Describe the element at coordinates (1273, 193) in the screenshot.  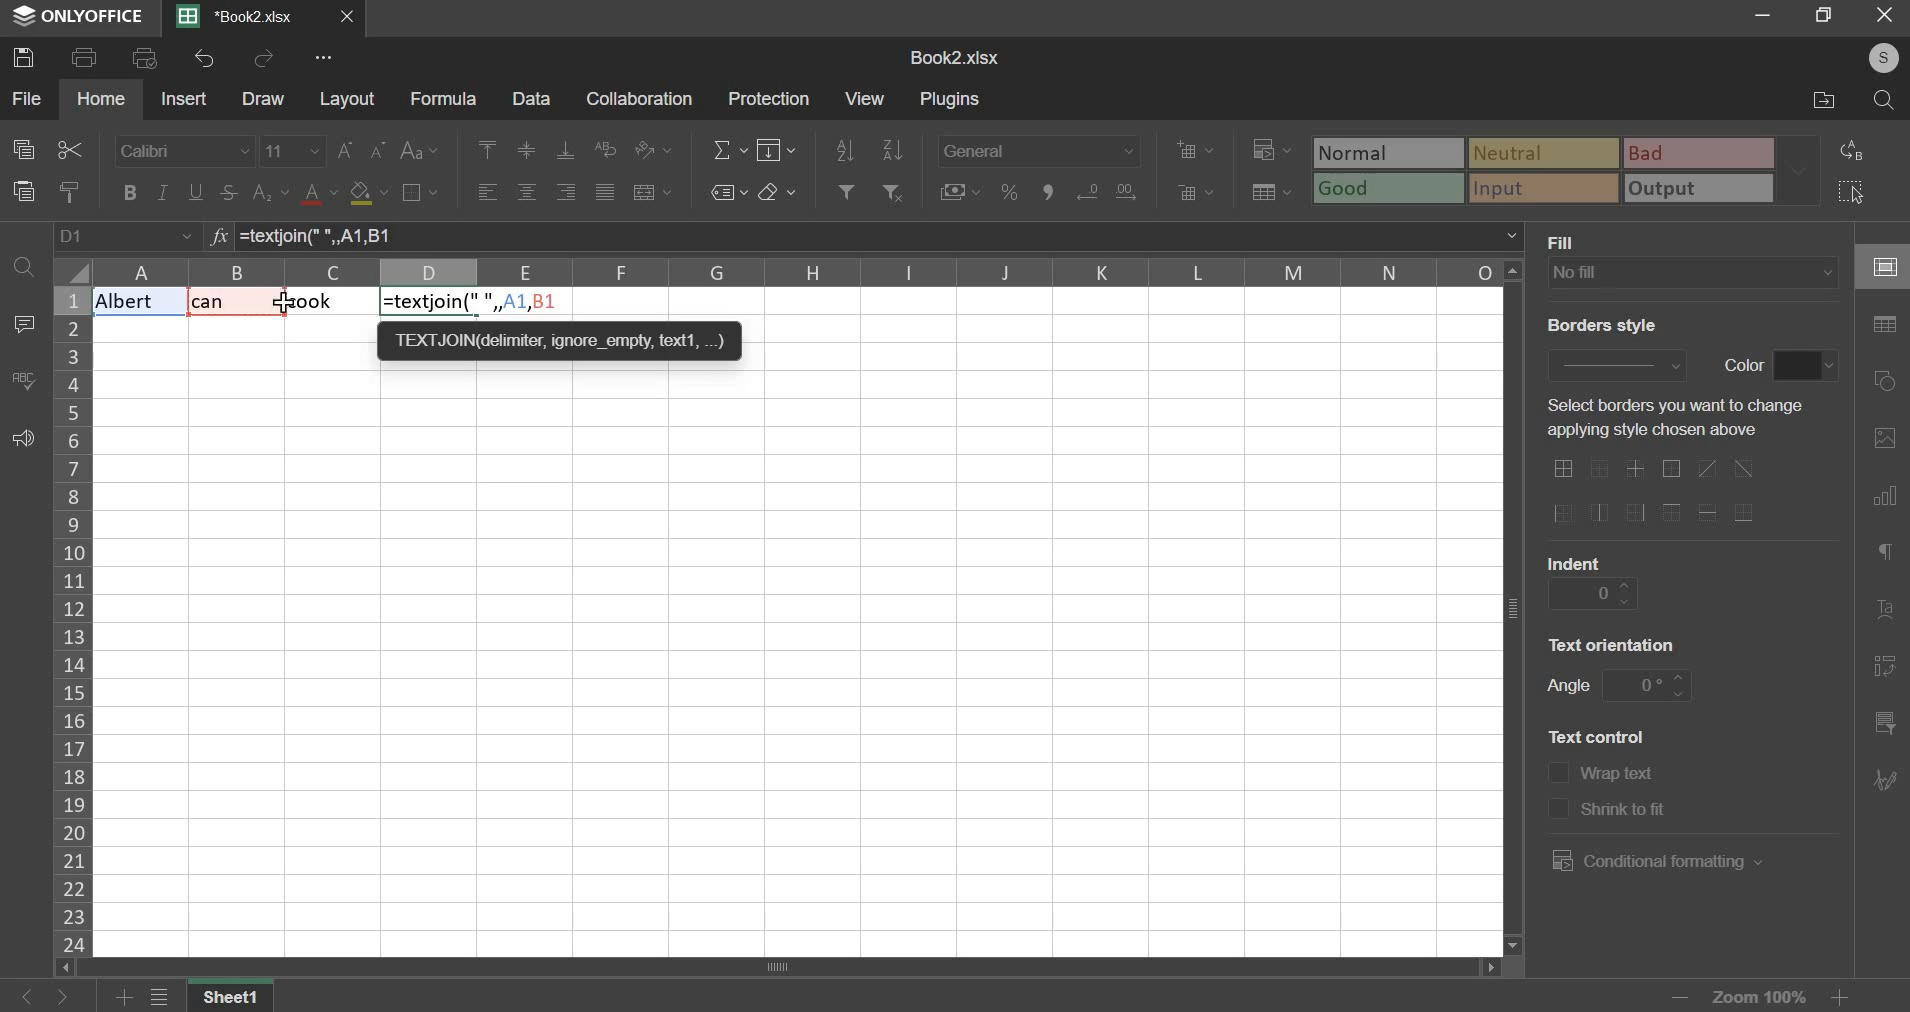
I see `save as table` at that location.